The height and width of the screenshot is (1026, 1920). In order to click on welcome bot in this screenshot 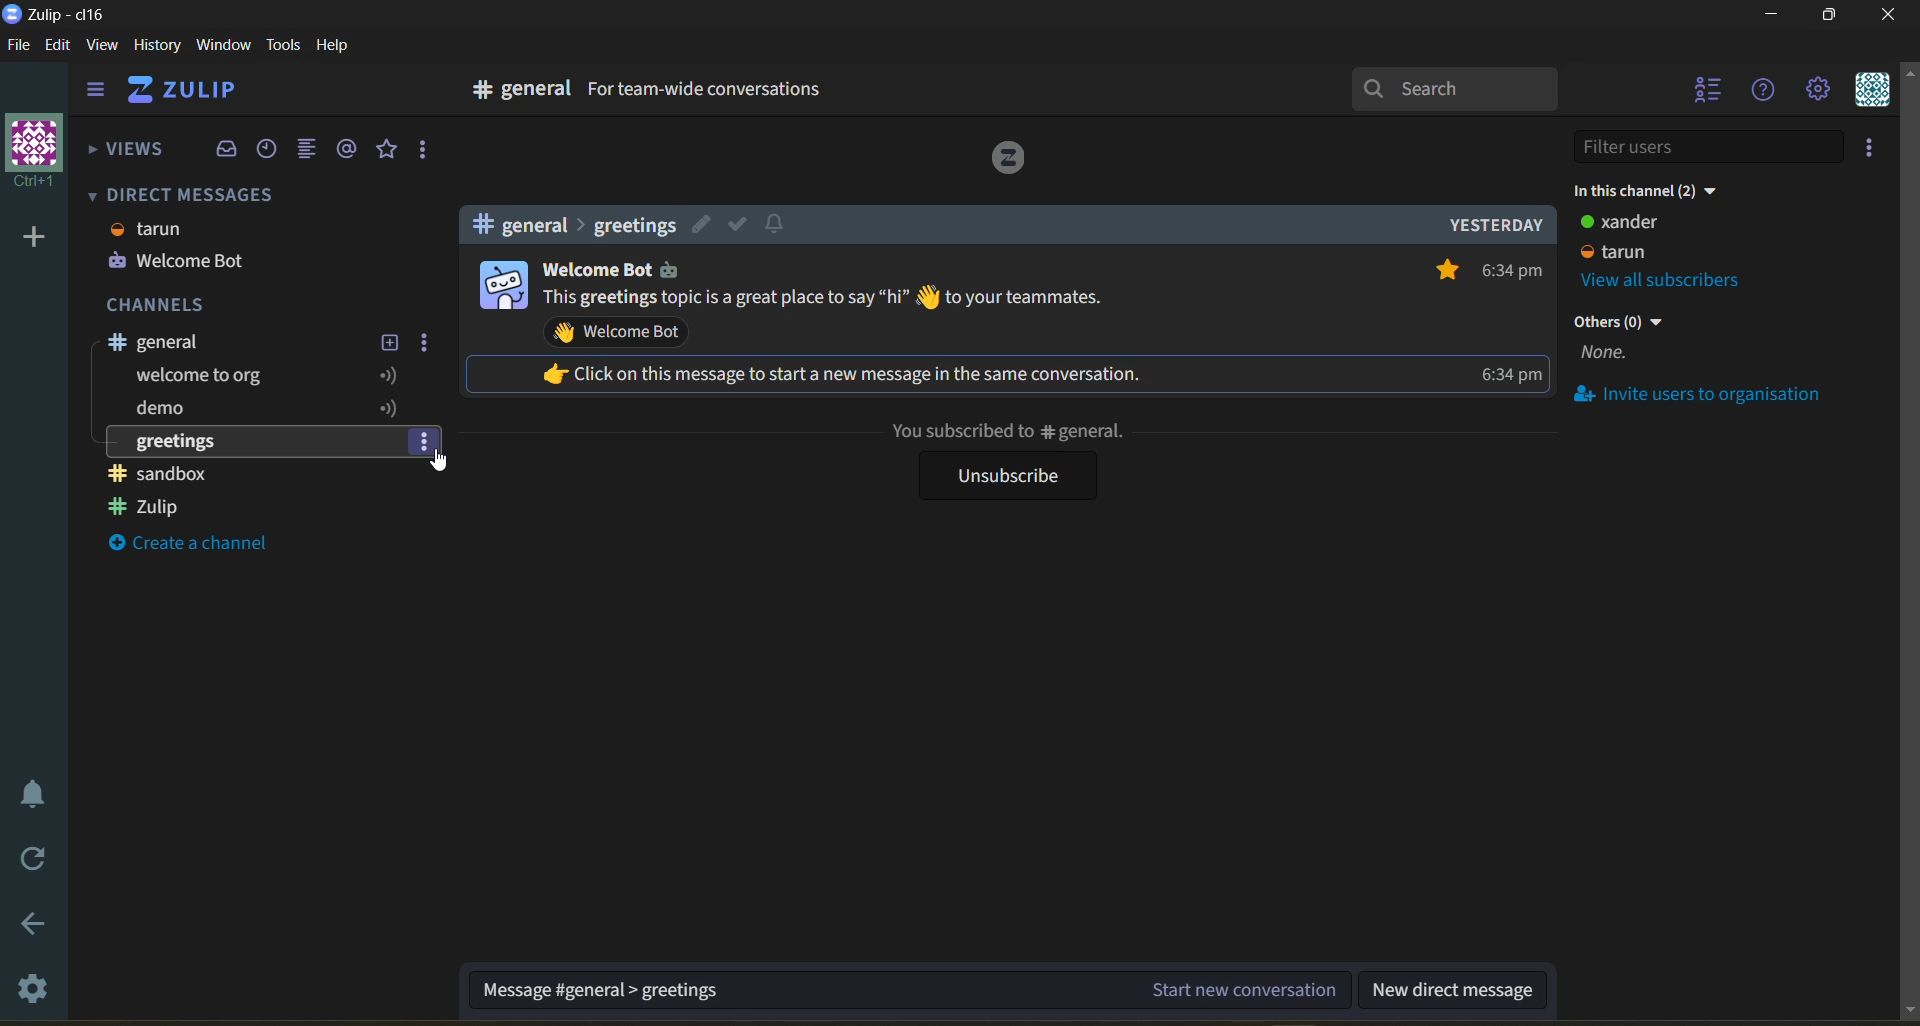, I will do `click(594, 273)`.